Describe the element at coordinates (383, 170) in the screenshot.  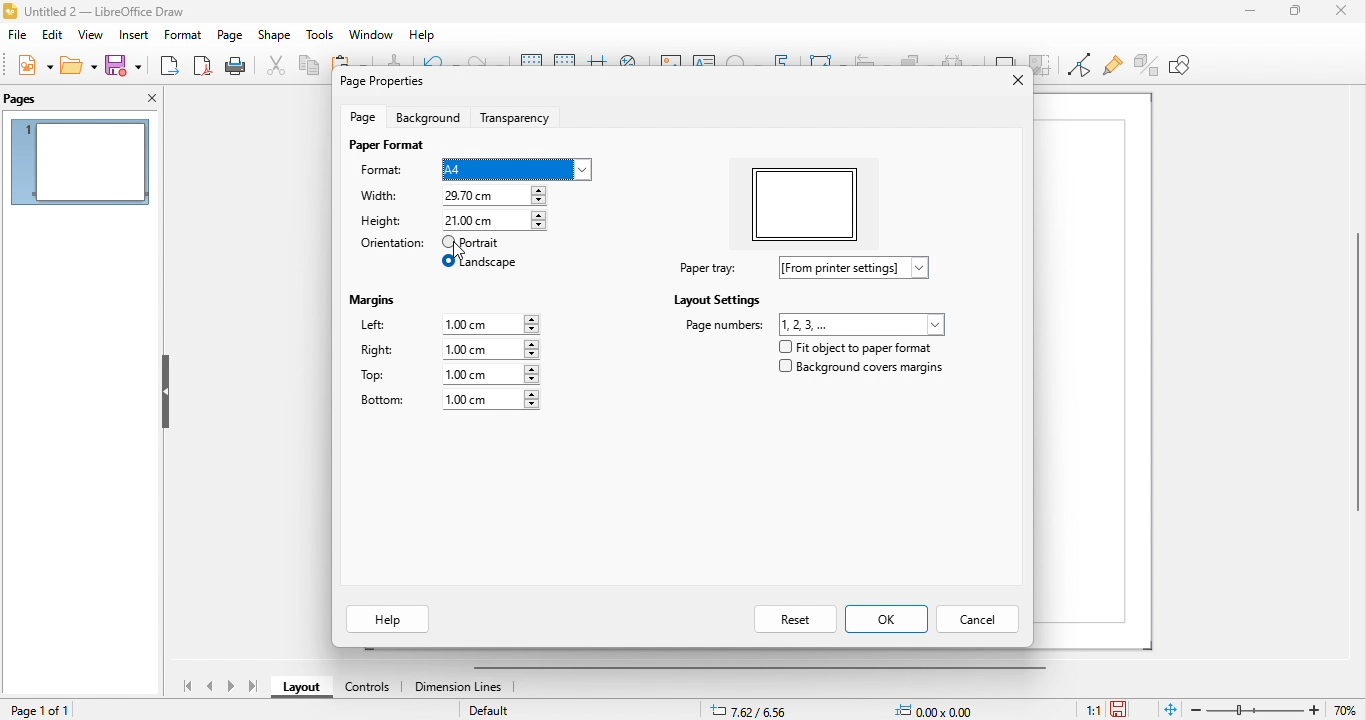
I see `format` at that location.